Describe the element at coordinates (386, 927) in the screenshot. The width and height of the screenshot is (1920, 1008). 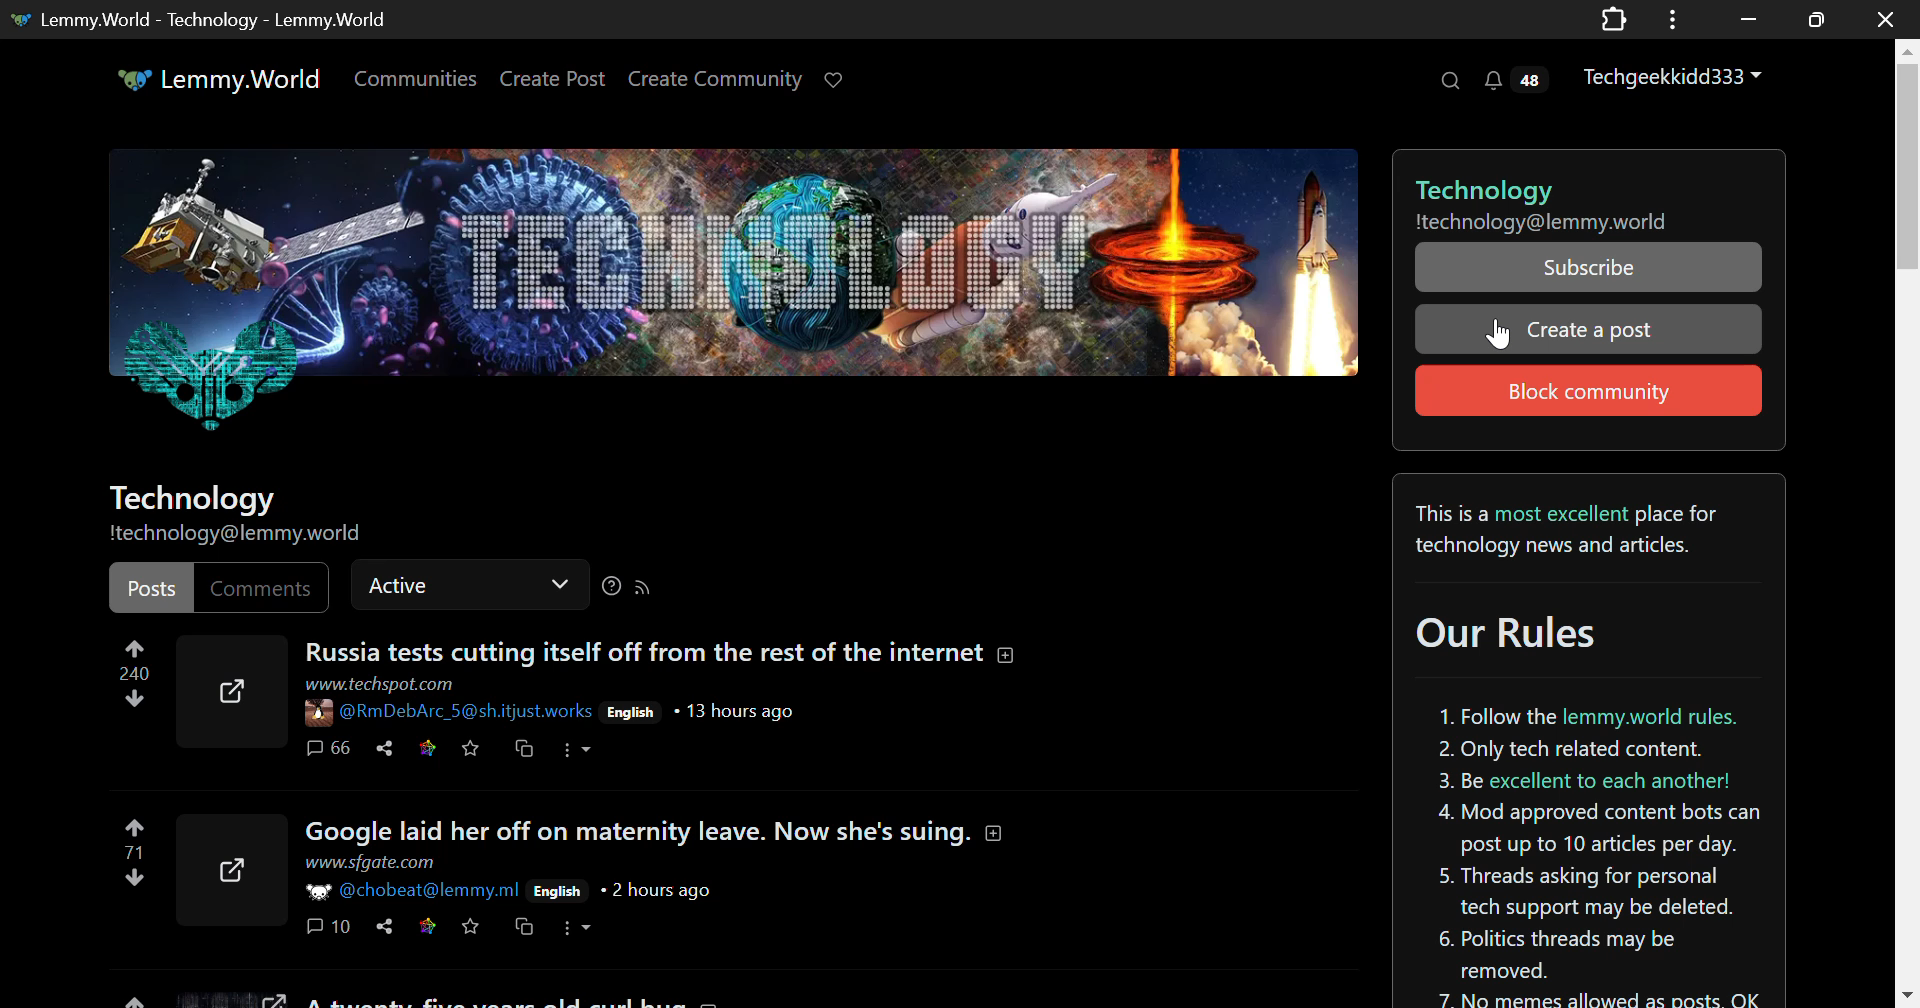
I see `Share` at that location.